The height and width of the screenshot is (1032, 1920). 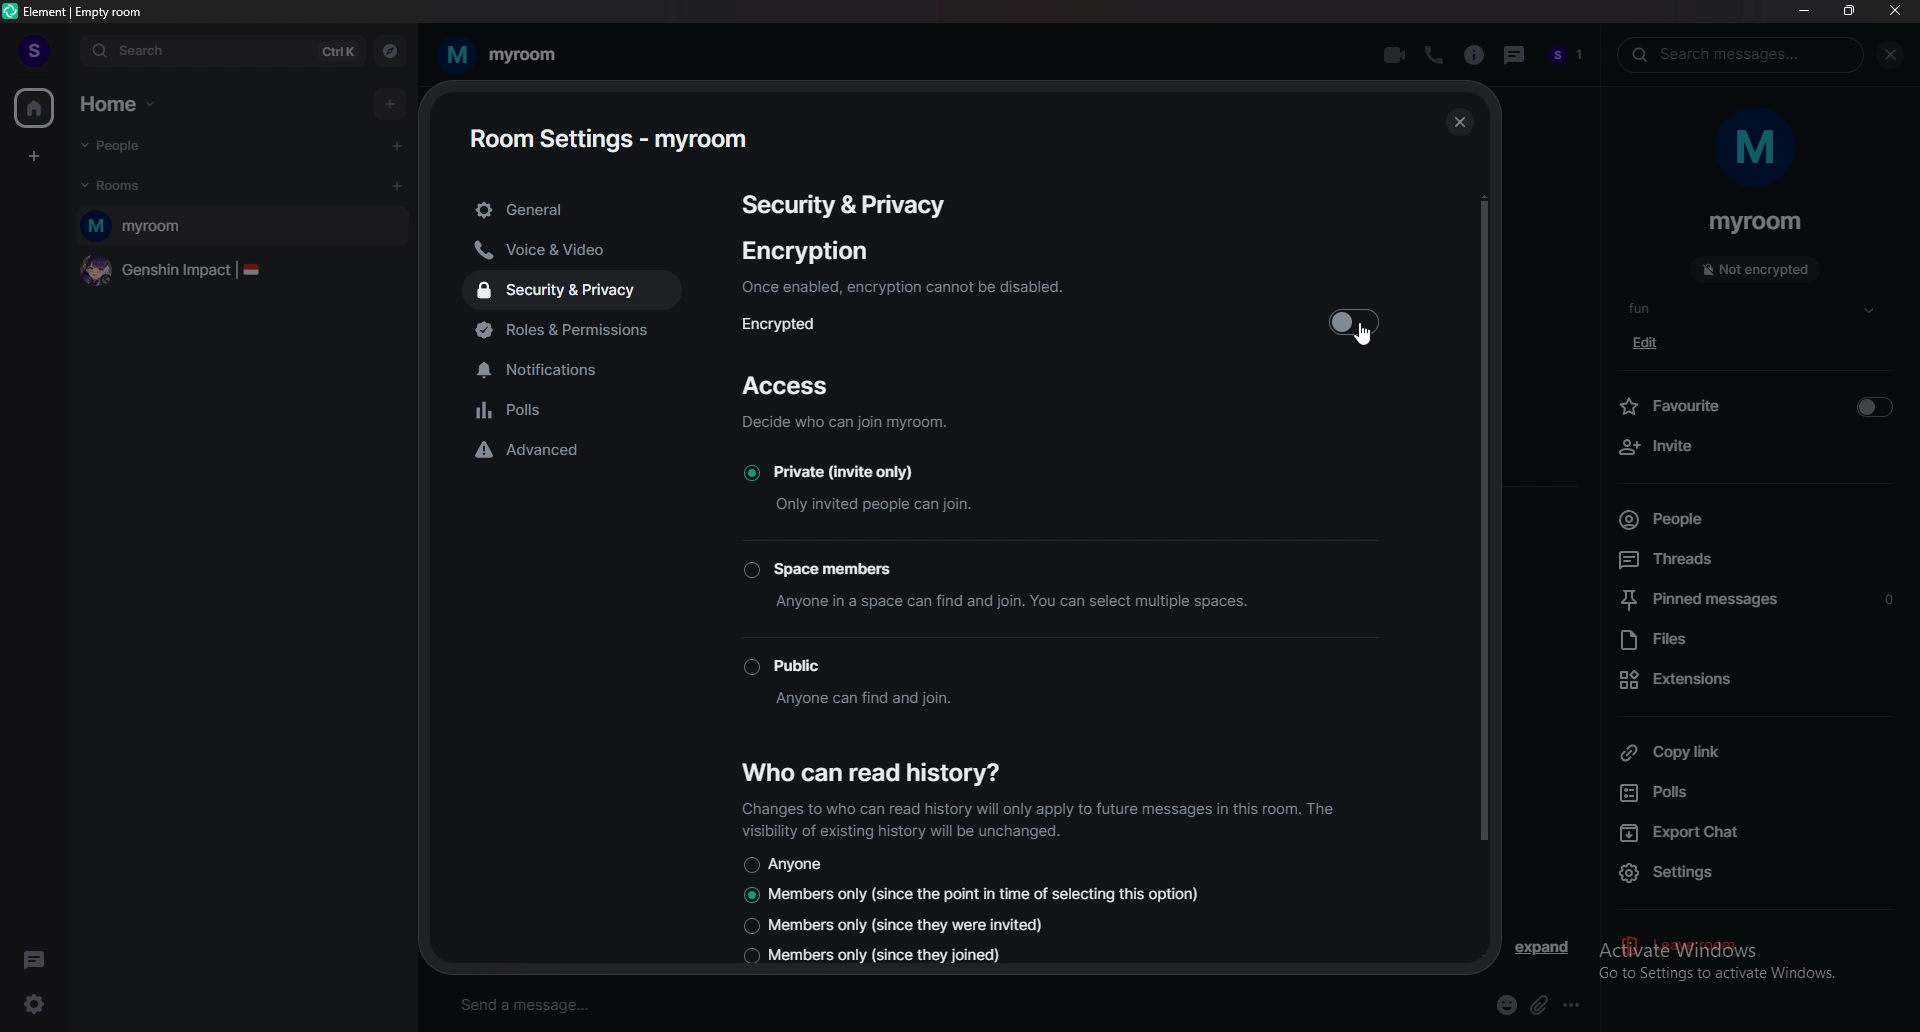 I want to click on element logo, so click(x=12, y=12).